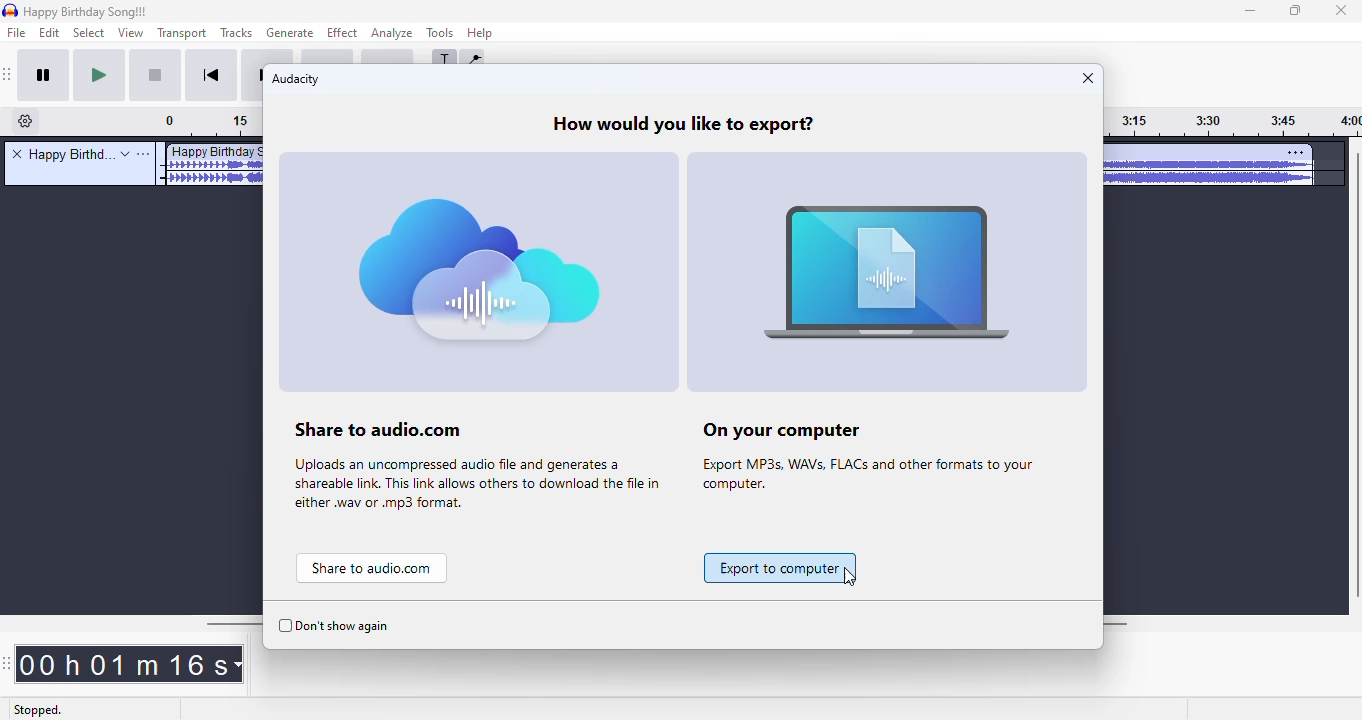 The height and width of the screenshot is (720, 1362). Describe the element at coordinates (290, 33) in the screenshot. I see `generate` at that location.